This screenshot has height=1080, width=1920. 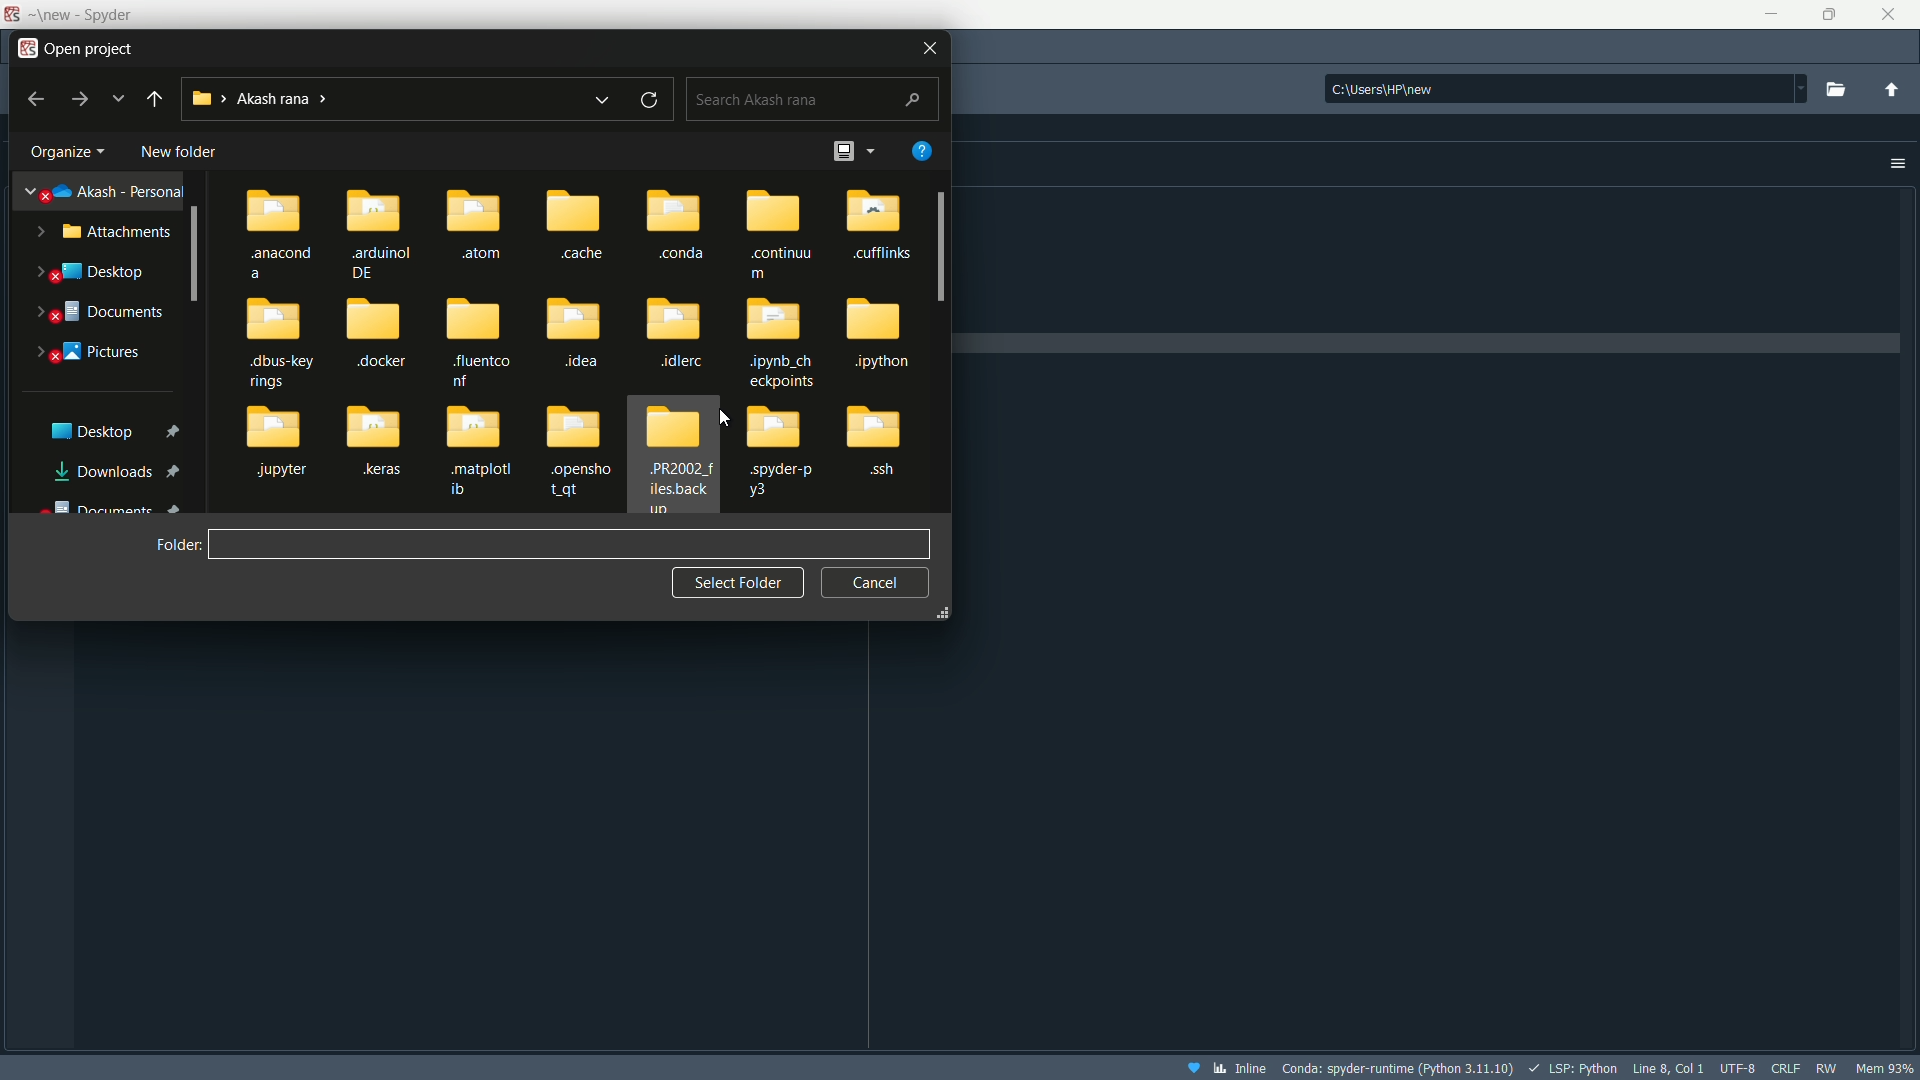 I want to click on maximize, so click(x=1823, y=15).